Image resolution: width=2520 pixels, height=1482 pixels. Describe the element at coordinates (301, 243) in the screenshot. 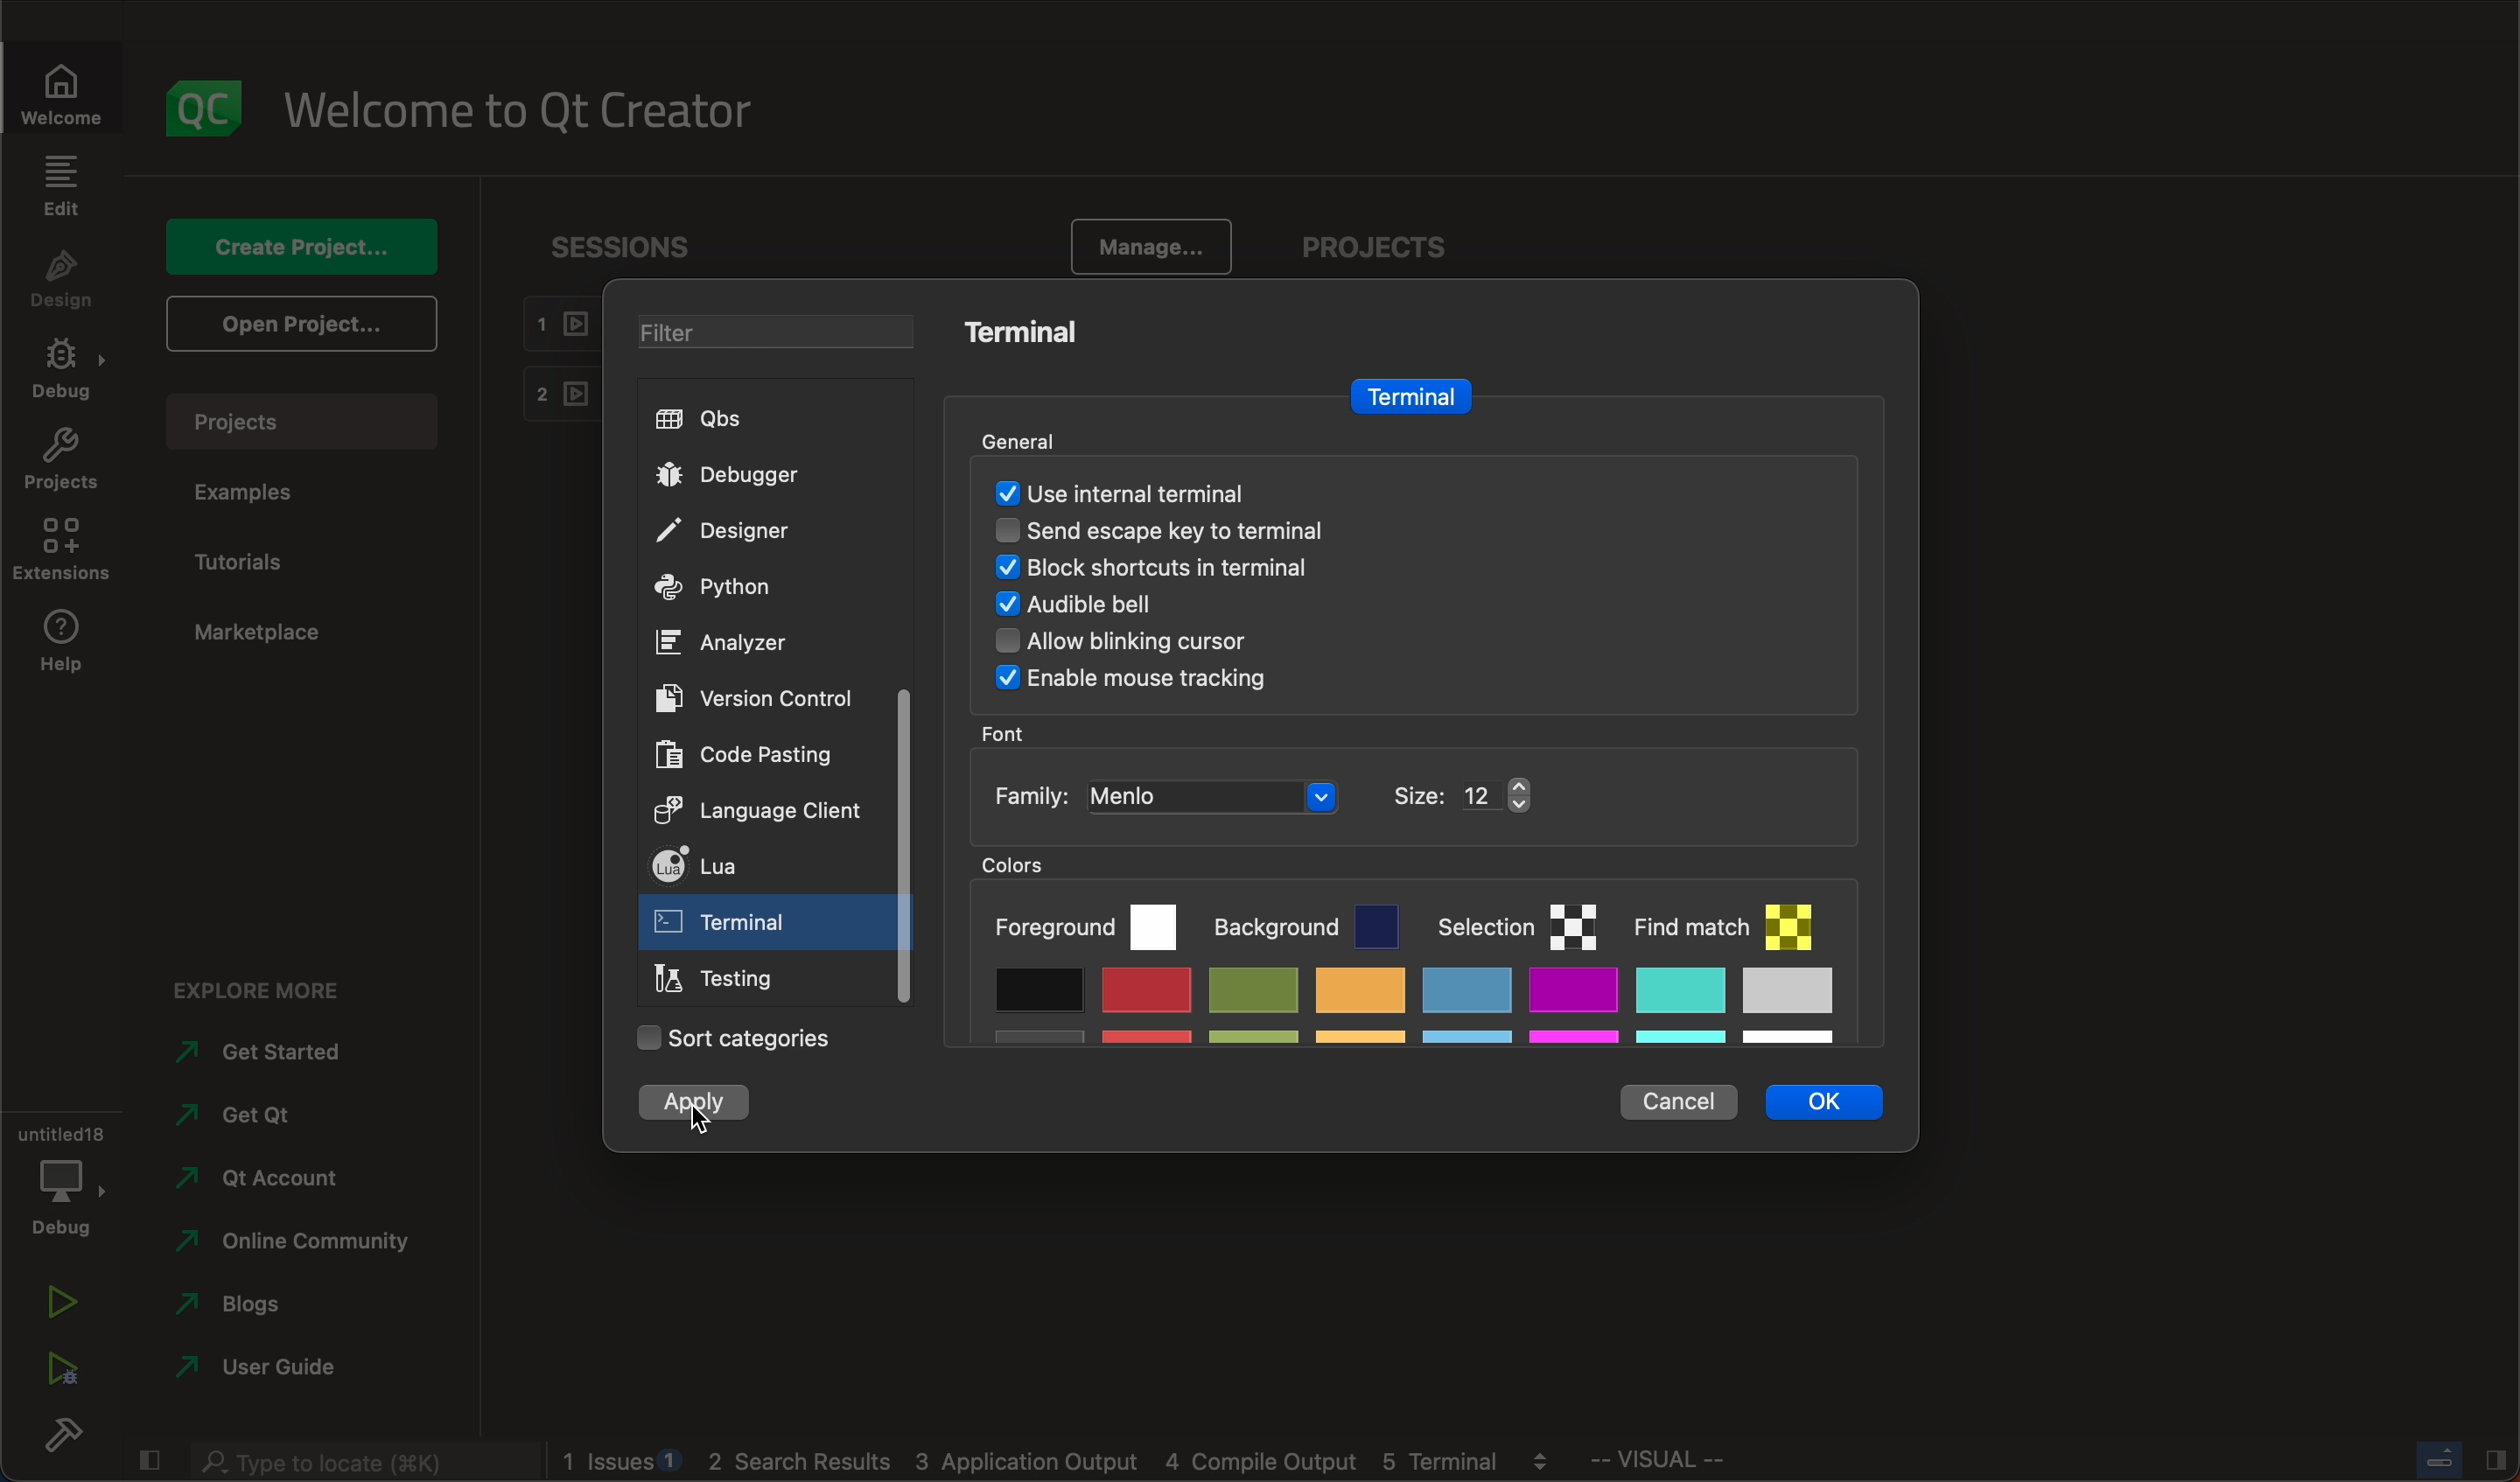

I see `create project` at that location.